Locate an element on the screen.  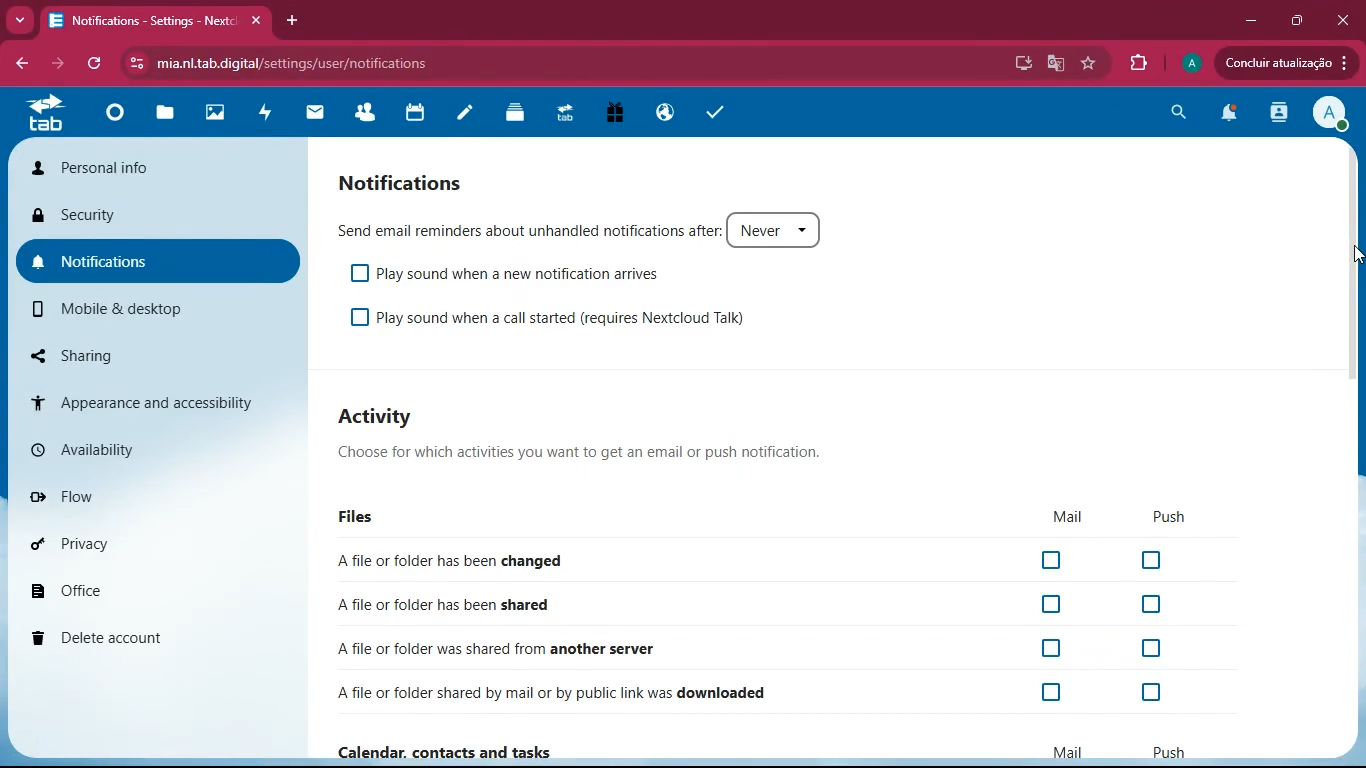
Checkbox is located at coordinates (1160, 559).